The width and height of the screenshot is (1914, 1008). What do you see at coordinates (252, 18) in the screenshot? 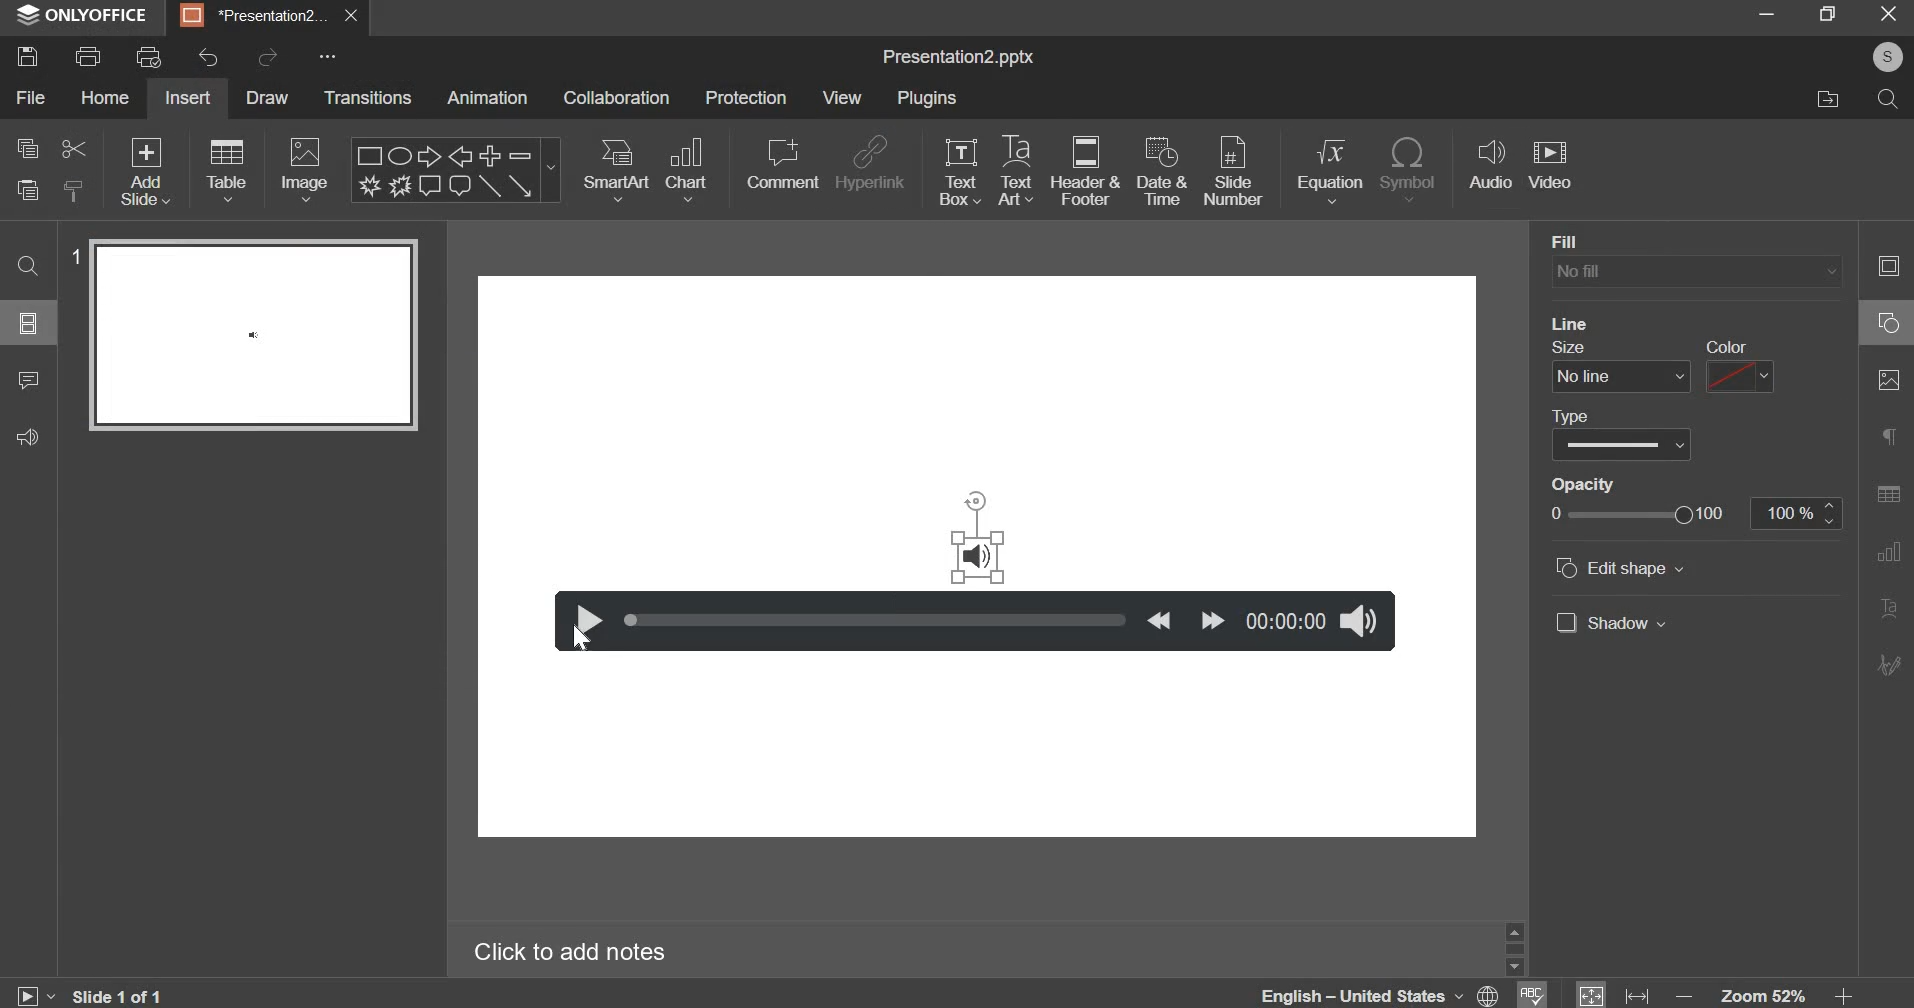
I see `Presentation2` at bounding box center [252, 18].